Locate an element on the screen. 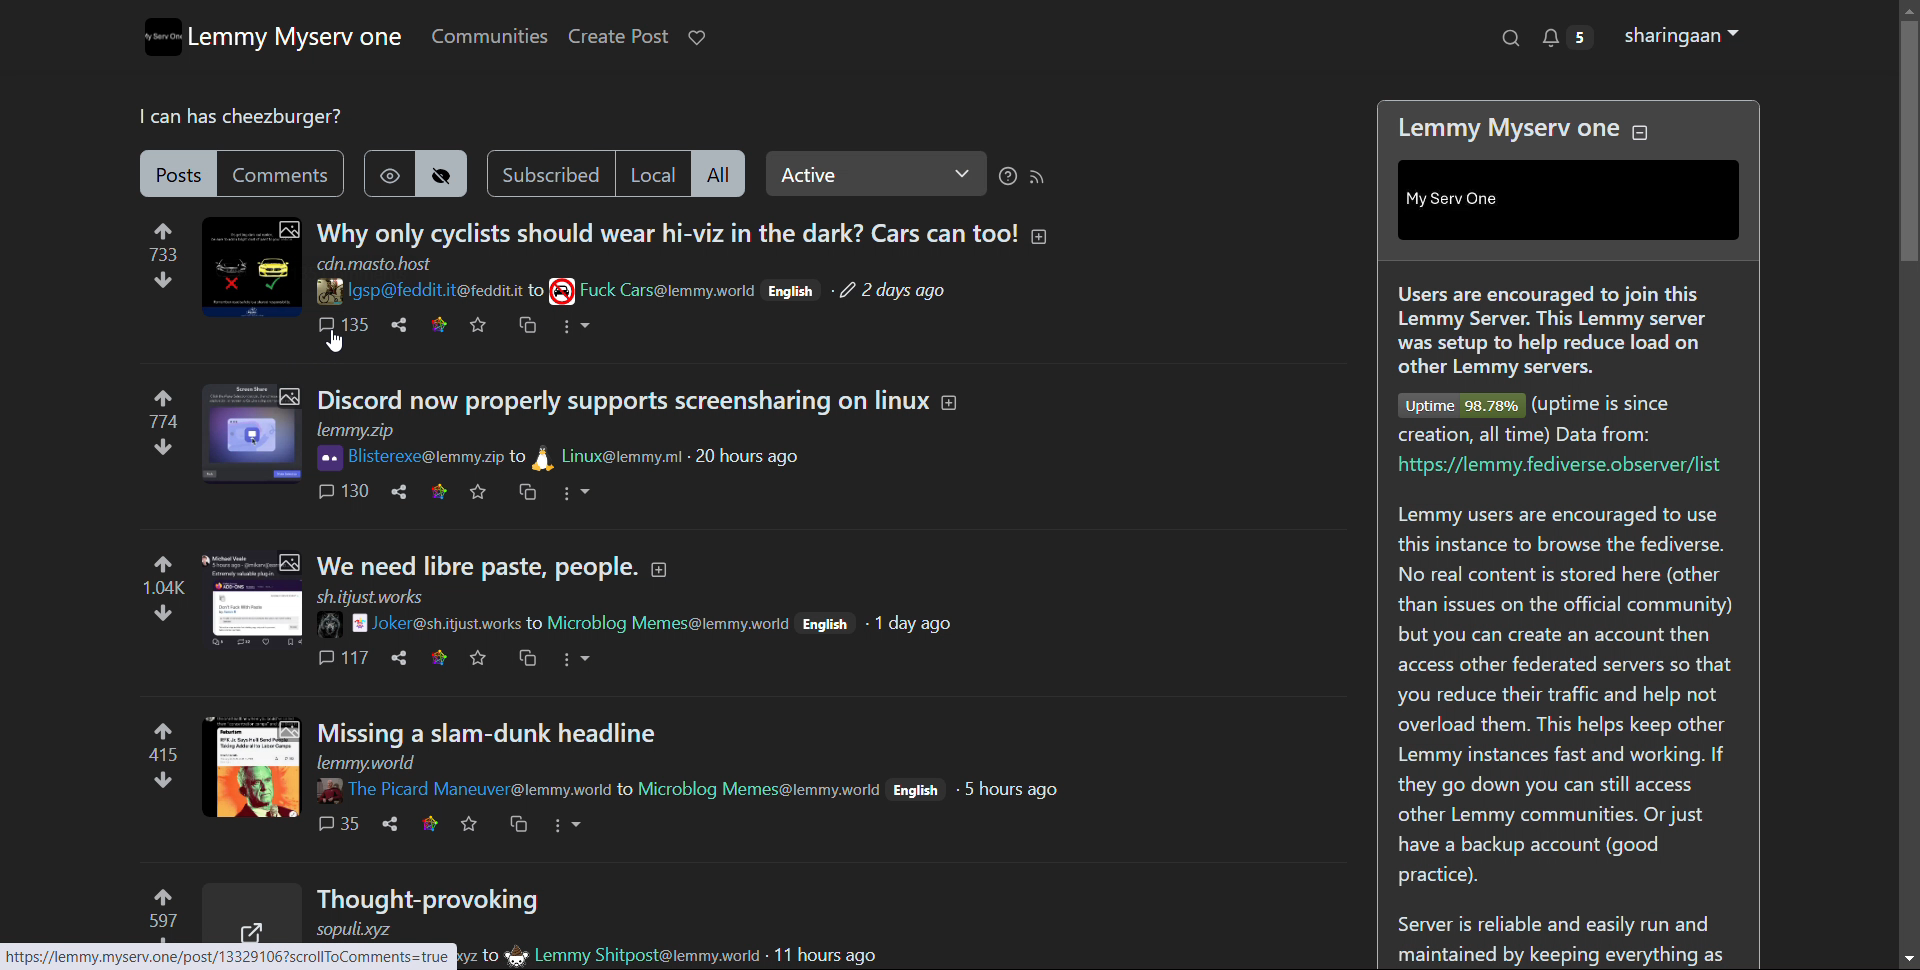 This screenshot has height=970, width=1920. Missing a slam-dunk headline
errraeihl is located at coordinates (490, 743).